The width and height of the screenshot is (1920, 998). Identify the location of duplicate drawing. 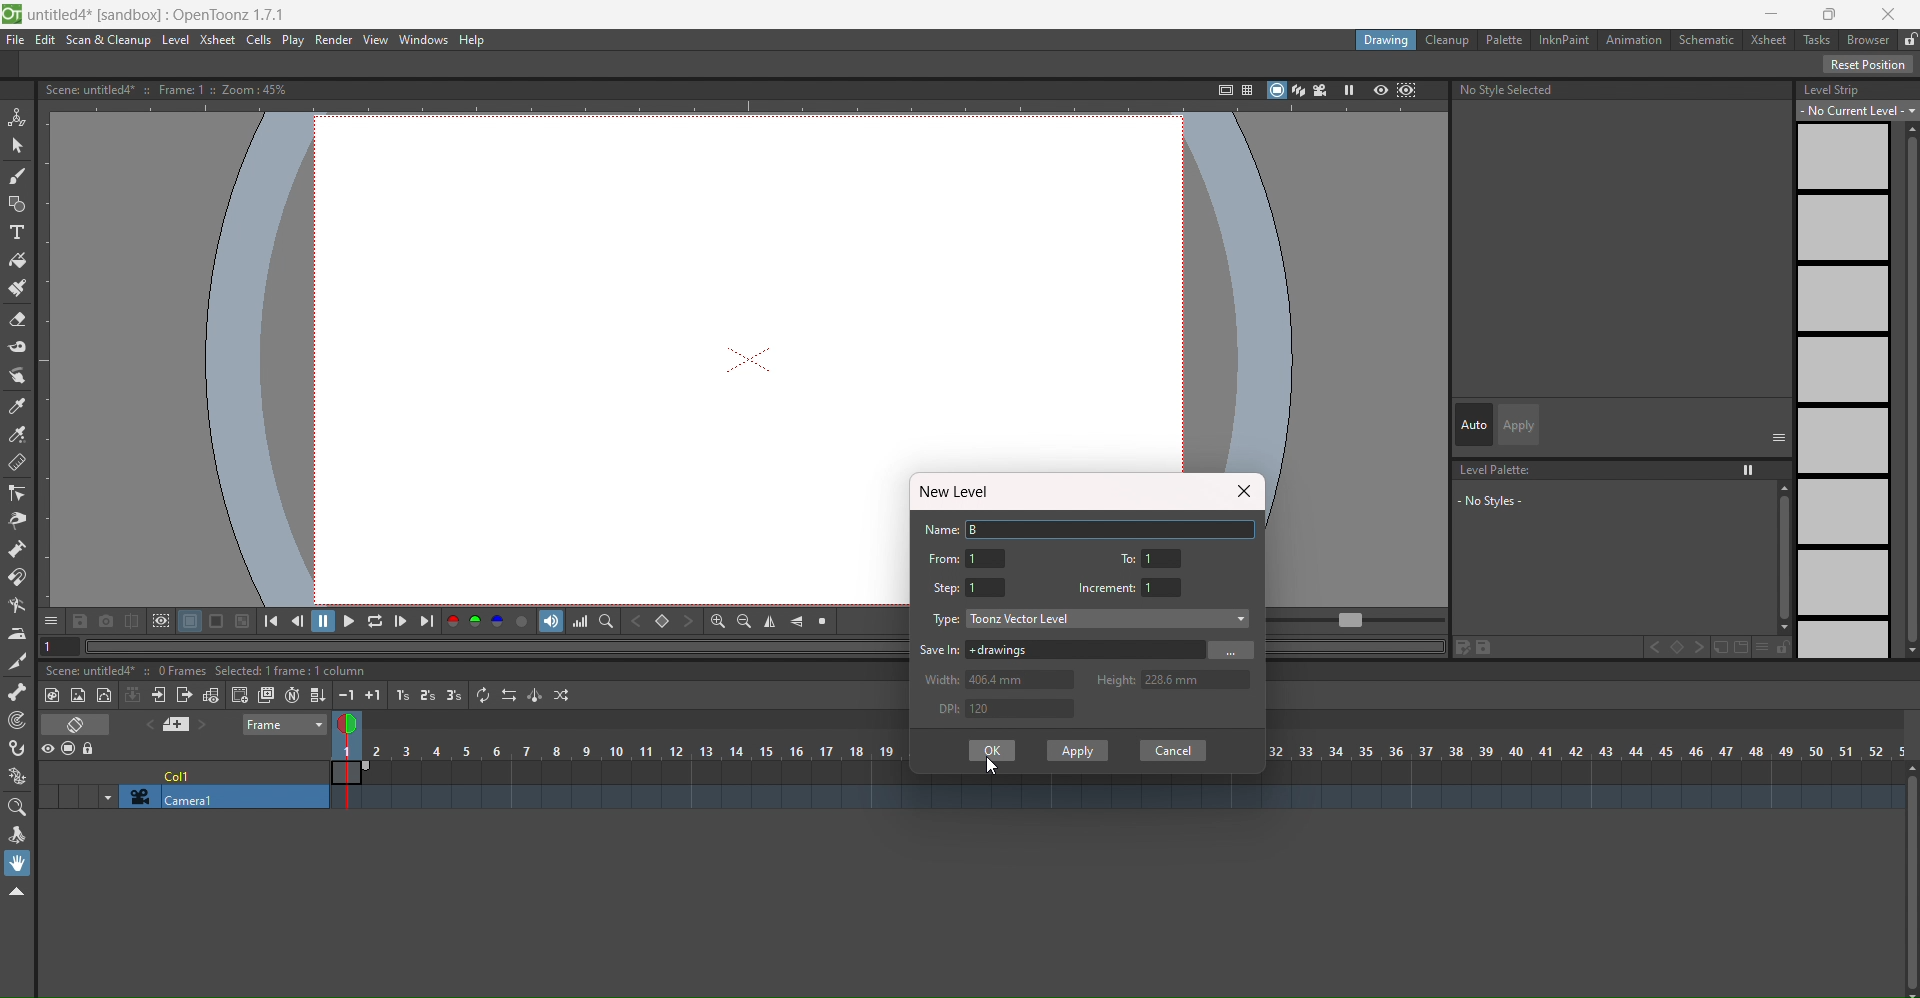
(265, 696).